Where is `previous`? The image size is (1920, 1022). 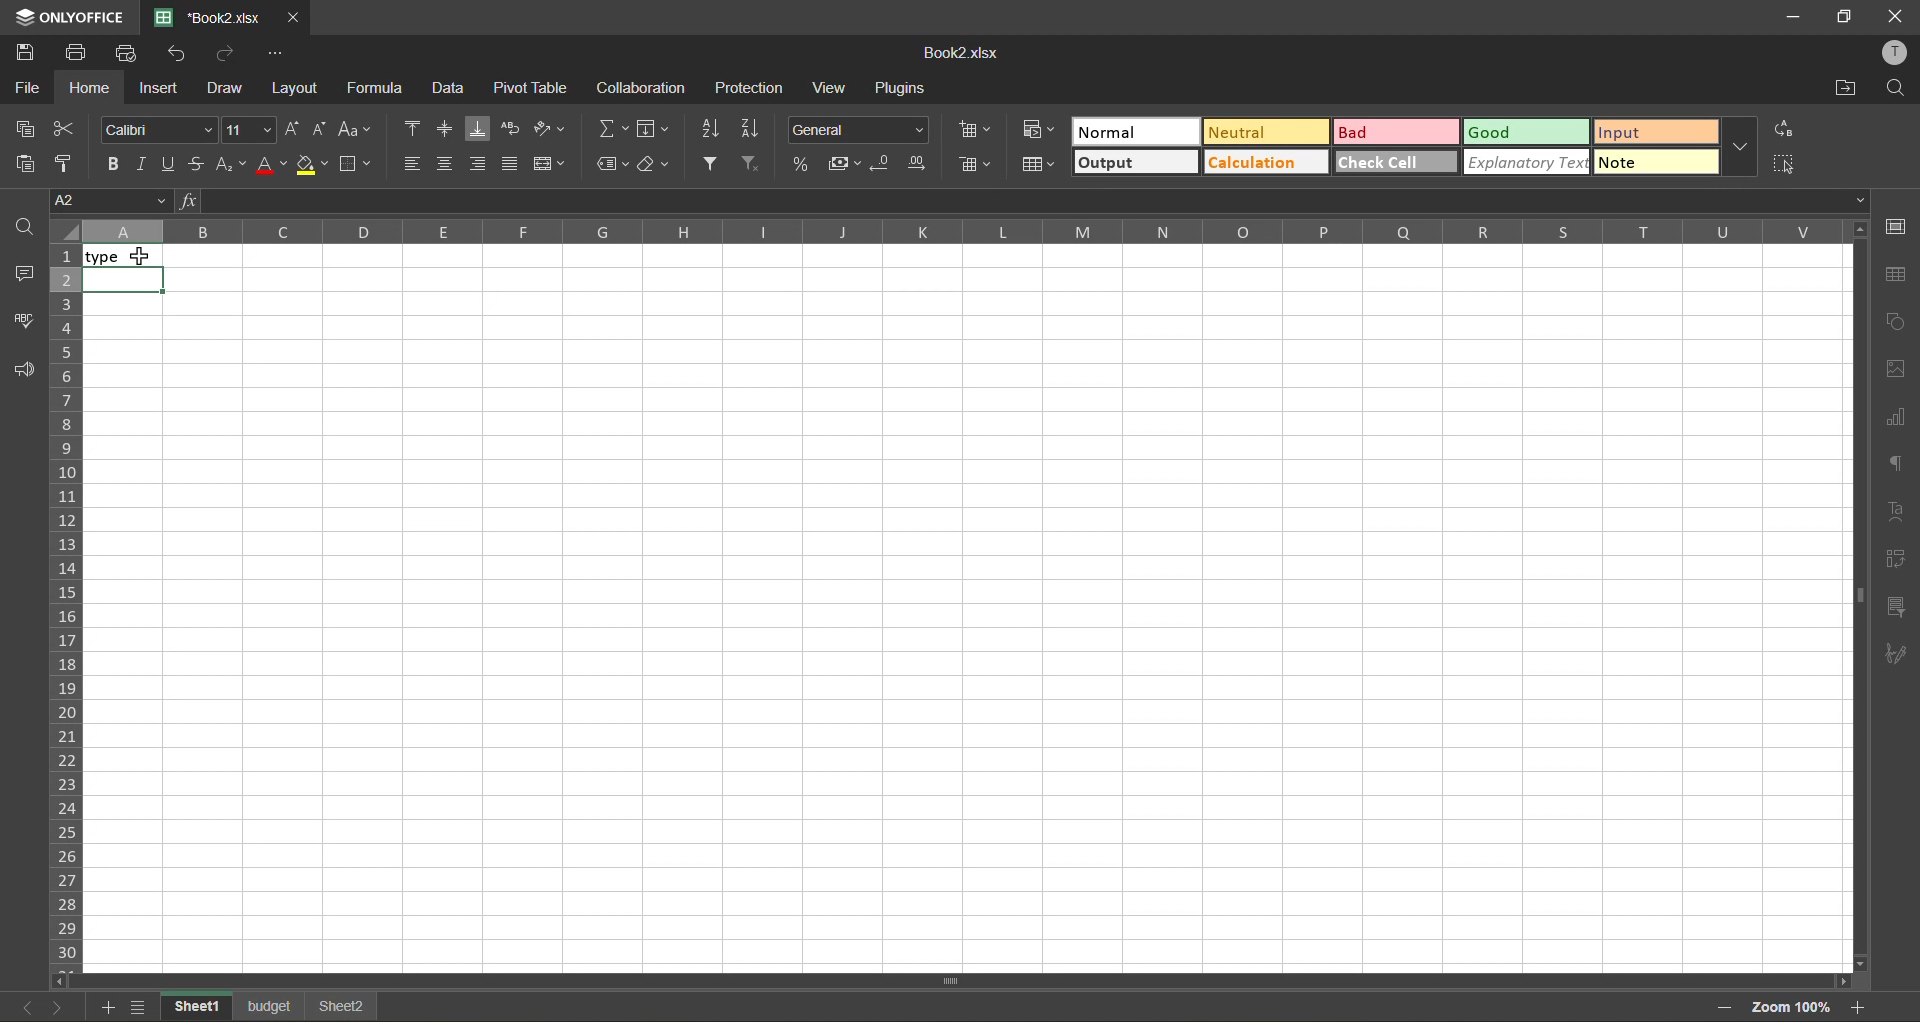 previous is located at coordinates (20, 1010).